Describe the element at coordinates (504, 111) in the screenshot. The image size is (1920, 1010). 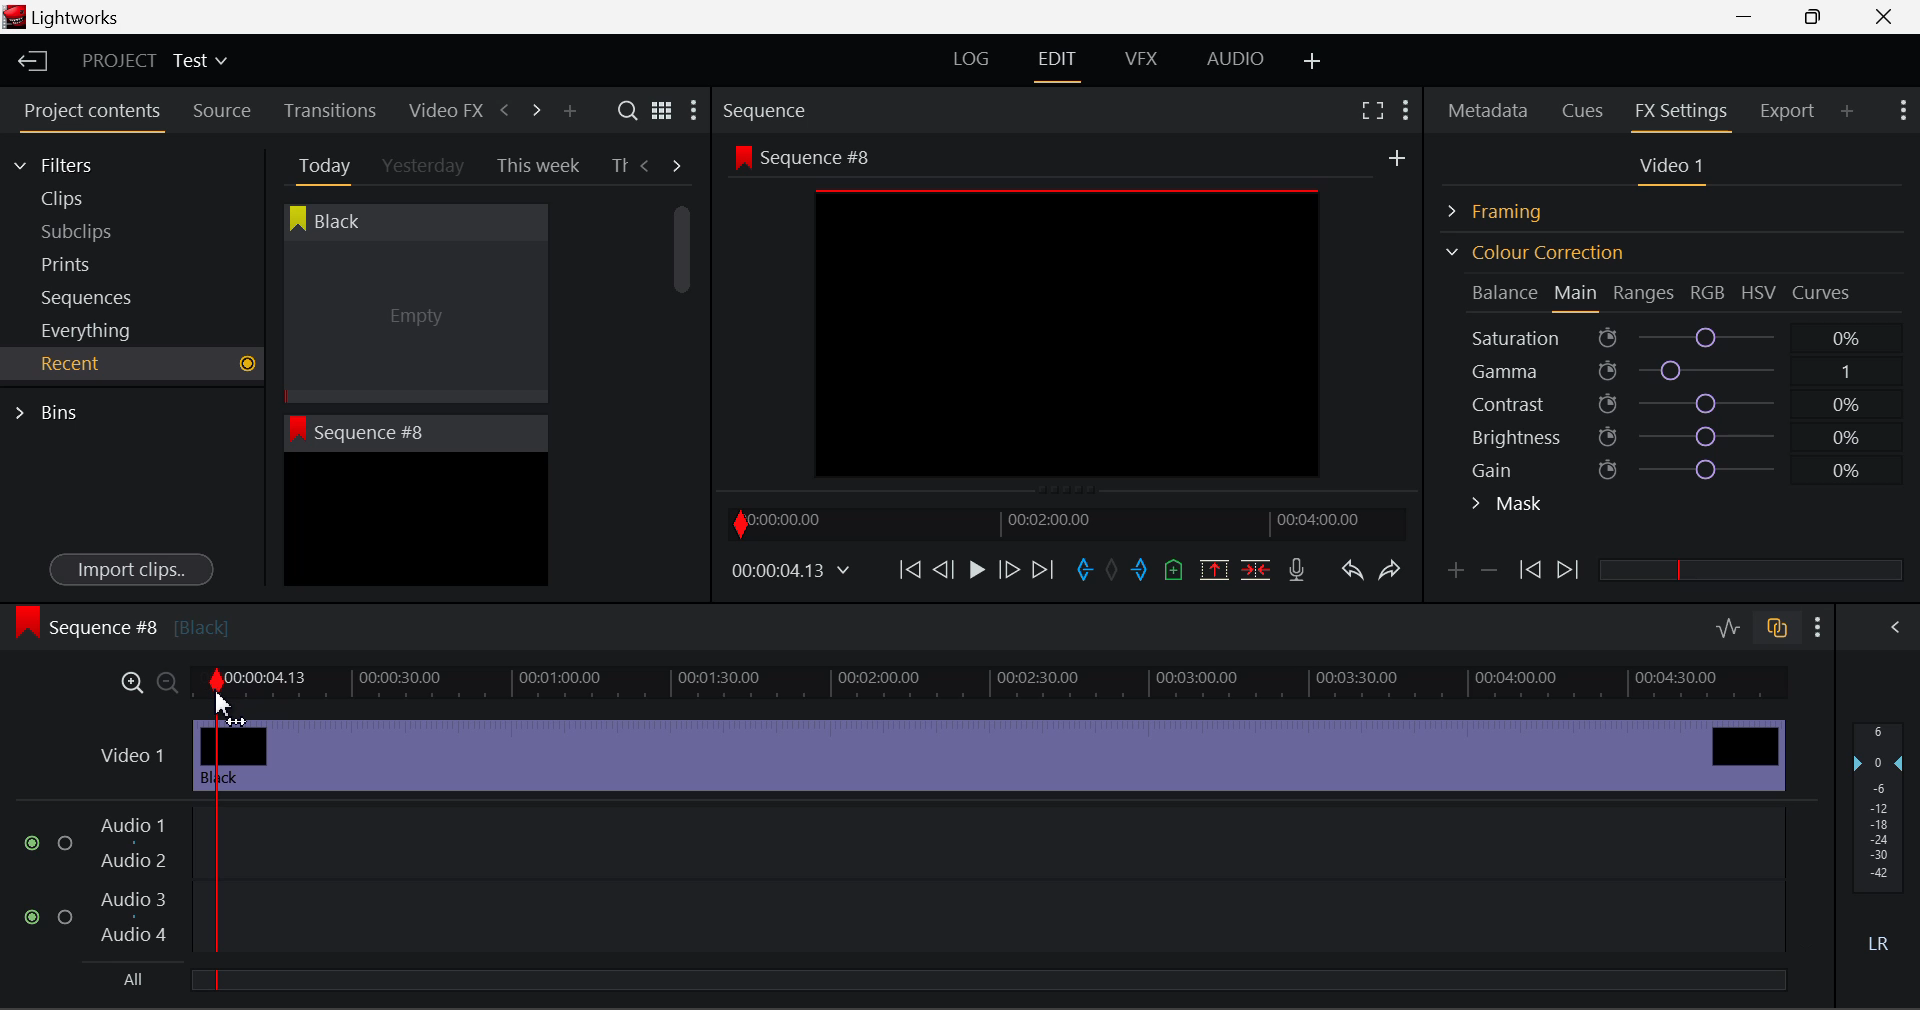
I see `Previous Panel` at that location.